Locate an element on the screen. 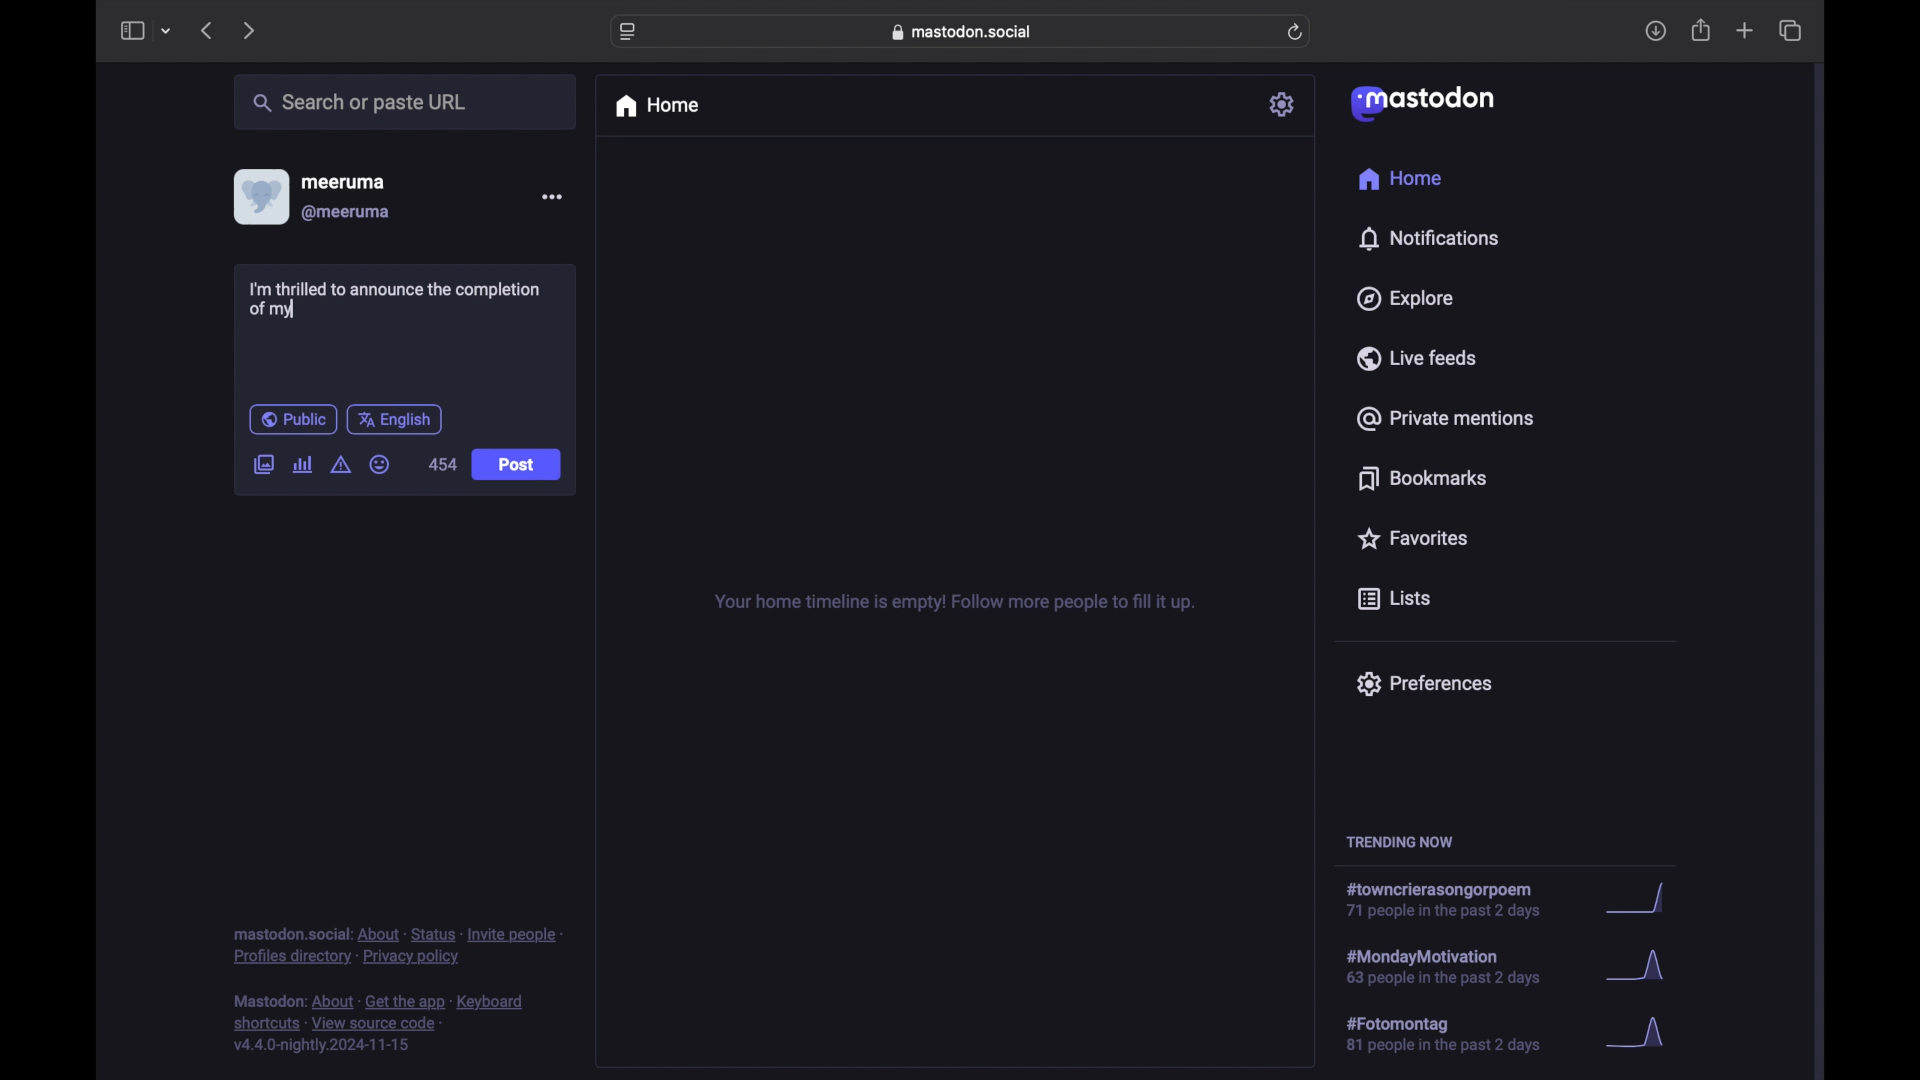 Image resolution: width=1920 pixels, height=1080 pixels. website settings is located at coordinates (628, 33).